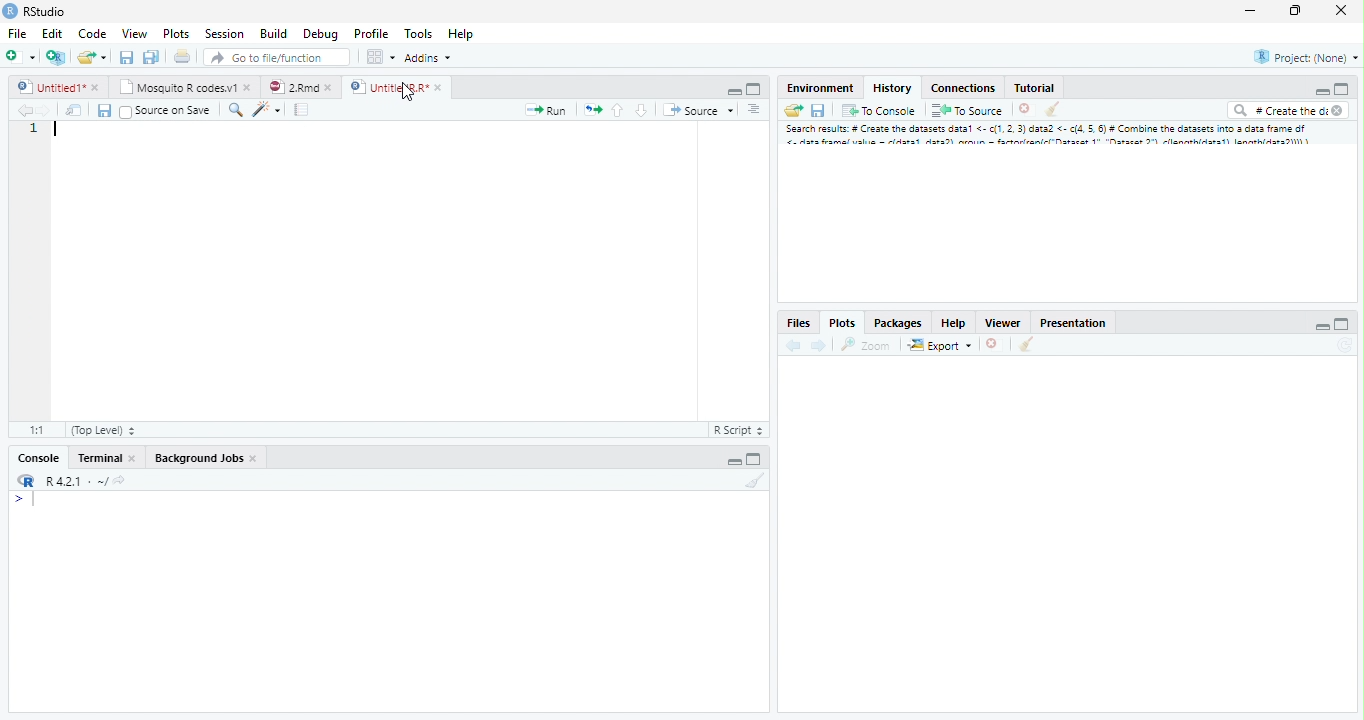  What do you see at coordinates (892, 87) in the screenshot?
I see `History` at bounding box center [892, 87].